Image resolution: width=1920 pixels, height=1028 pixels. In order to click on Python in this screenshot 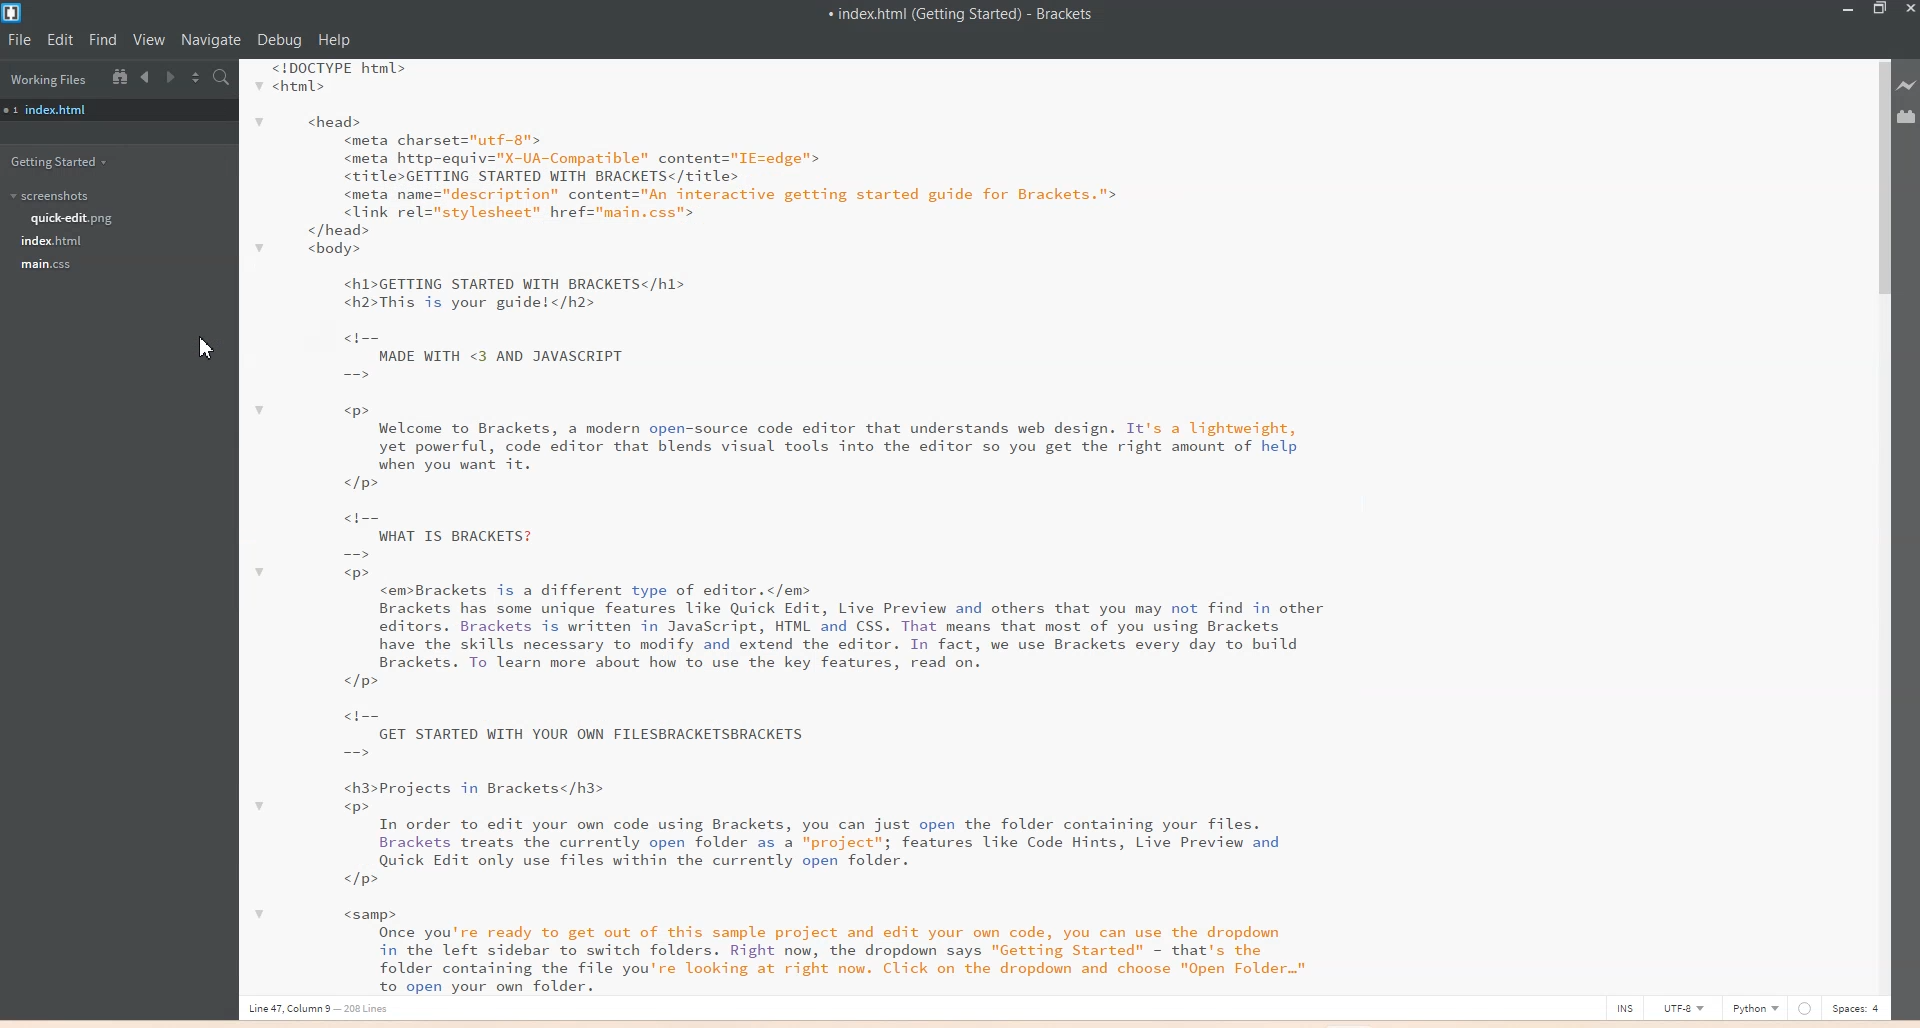, I will do `click(1757, 1008)`.